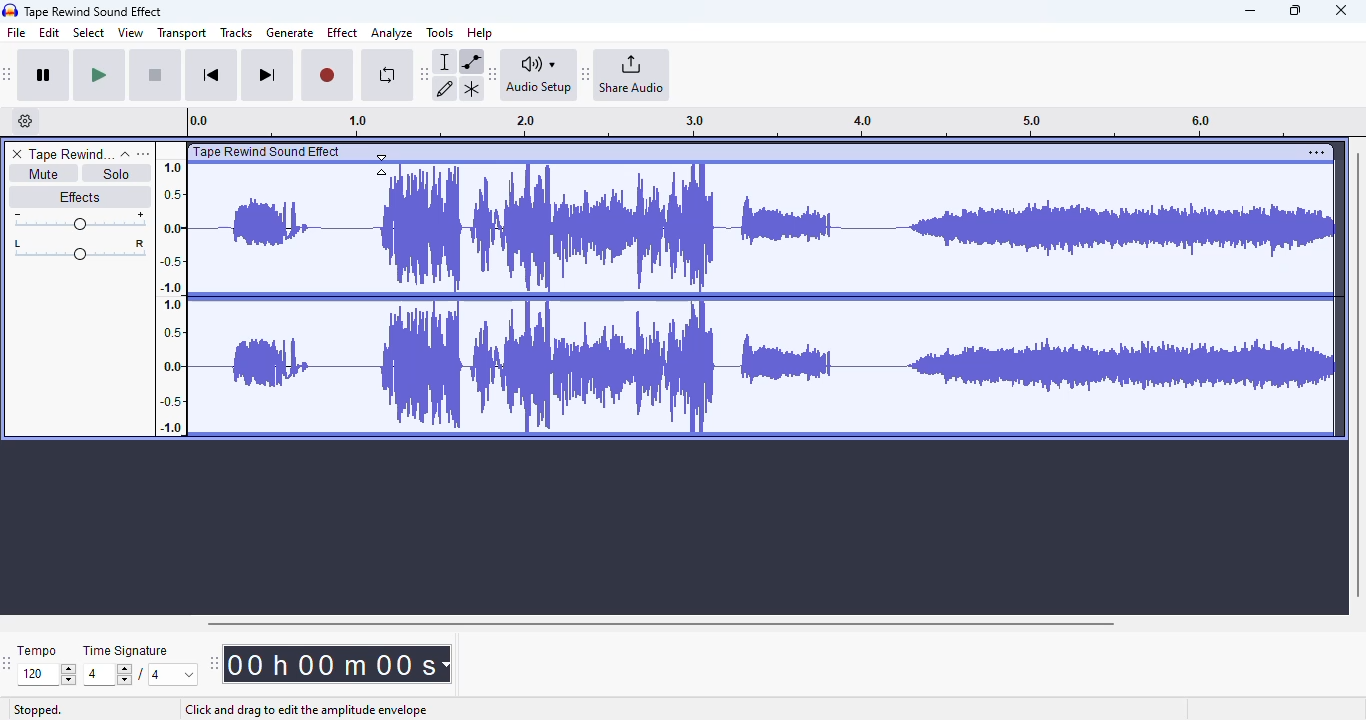  What do you see at coordinates (306, 711) in the screenshot?
I see `click and drag to edit the amplitude envelope` at bounding box center [306, 711].